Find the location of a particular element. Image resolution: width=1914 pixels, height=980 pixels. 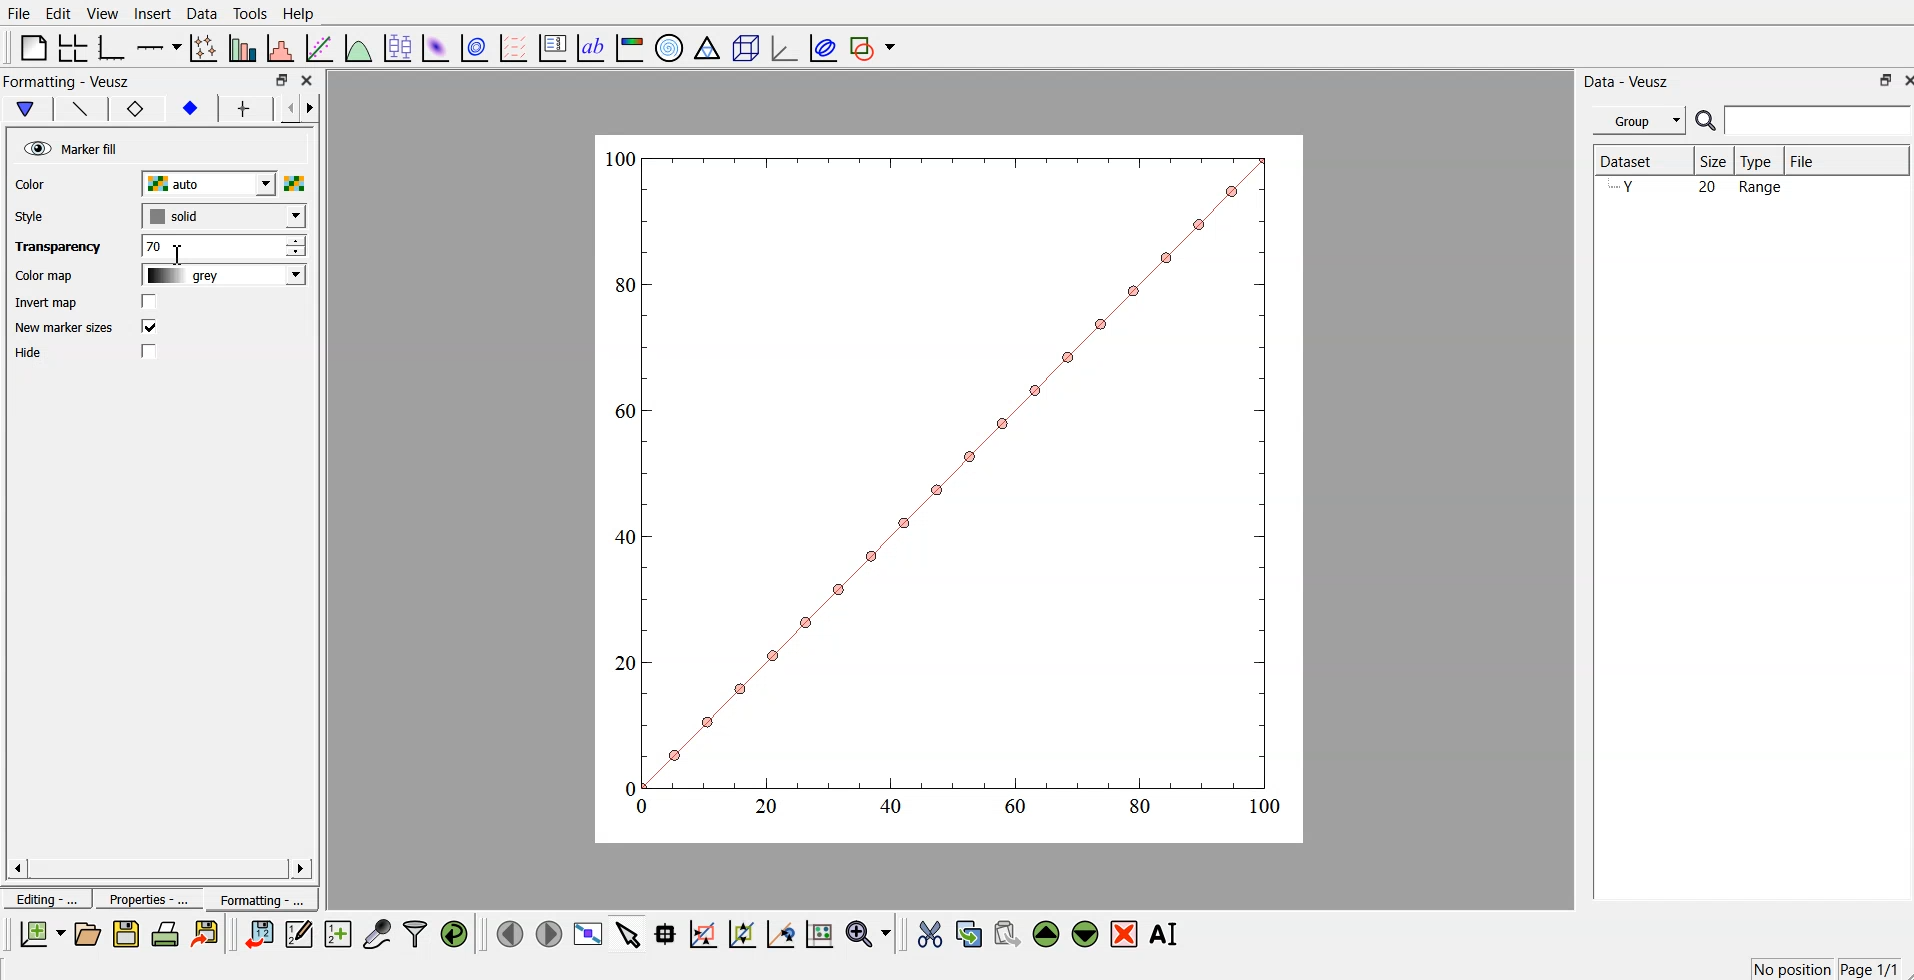

plot a vector field is located at coordinates (516, 47).